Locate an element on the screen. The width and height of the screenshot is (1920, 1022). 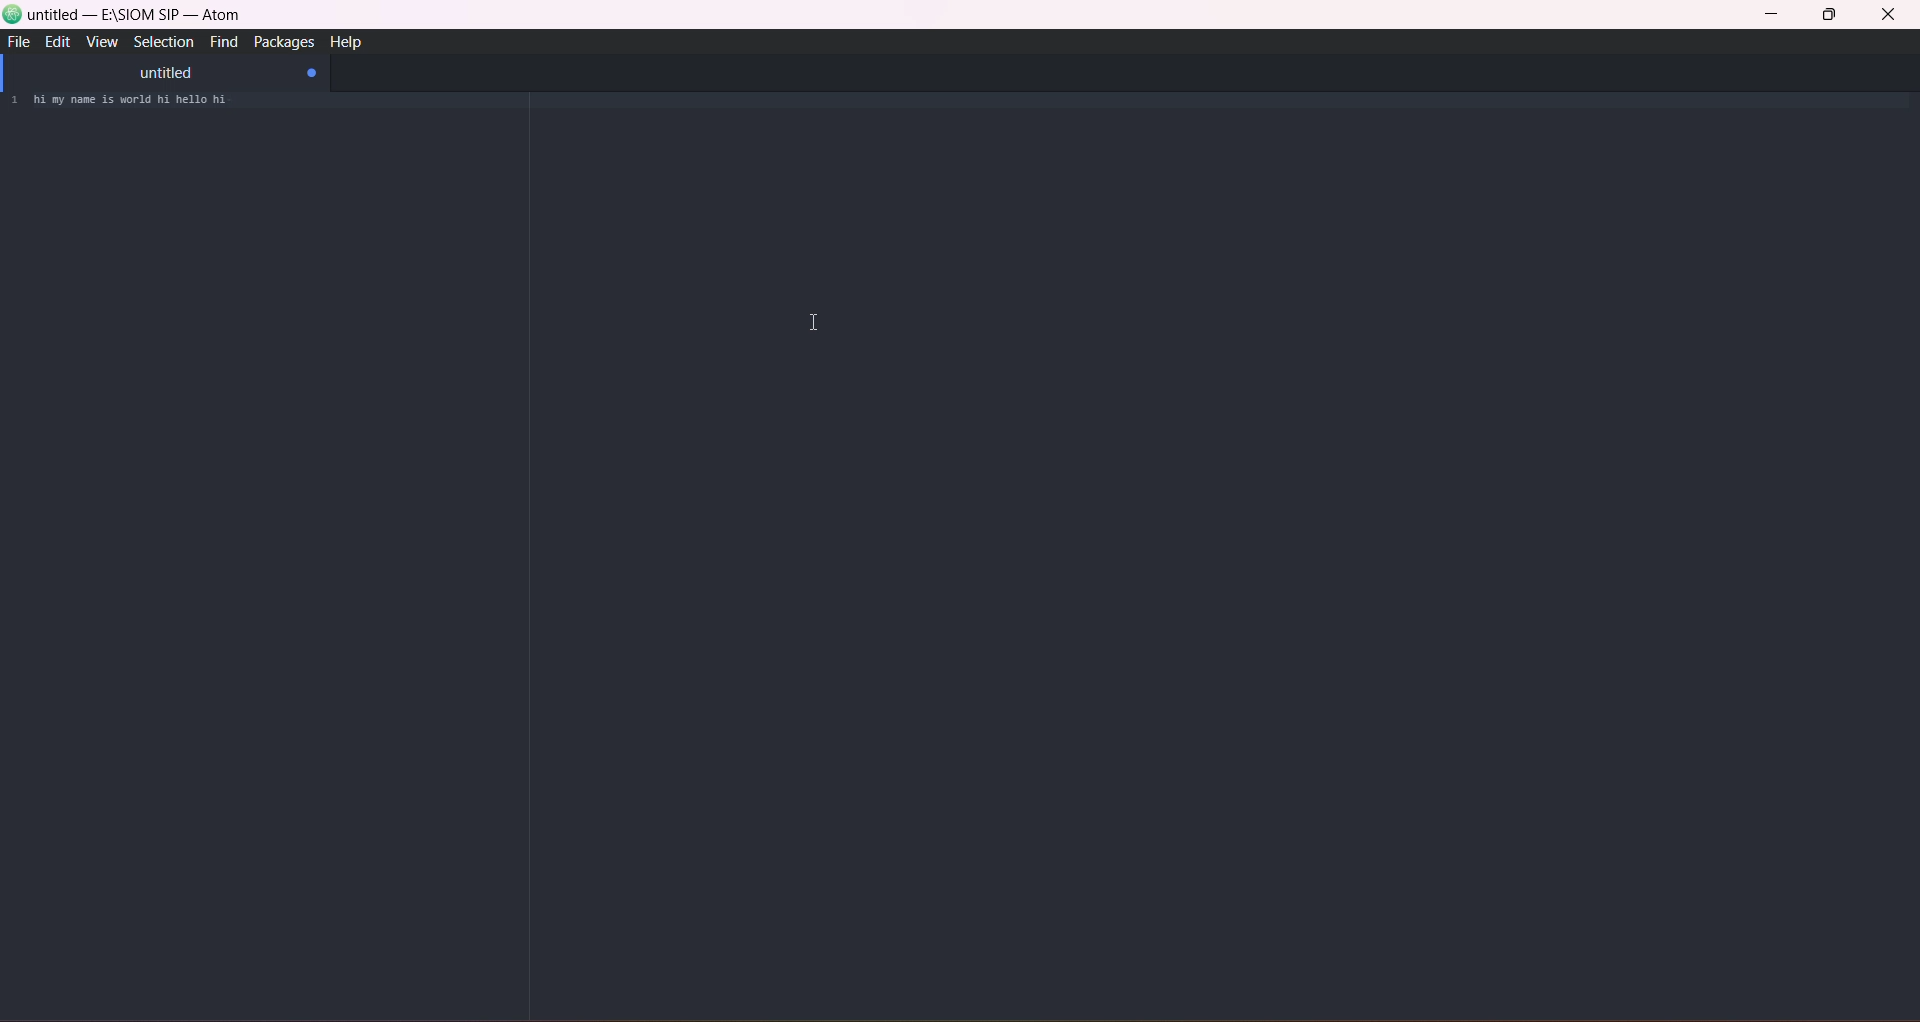
view is located at coordinates (101, 43).